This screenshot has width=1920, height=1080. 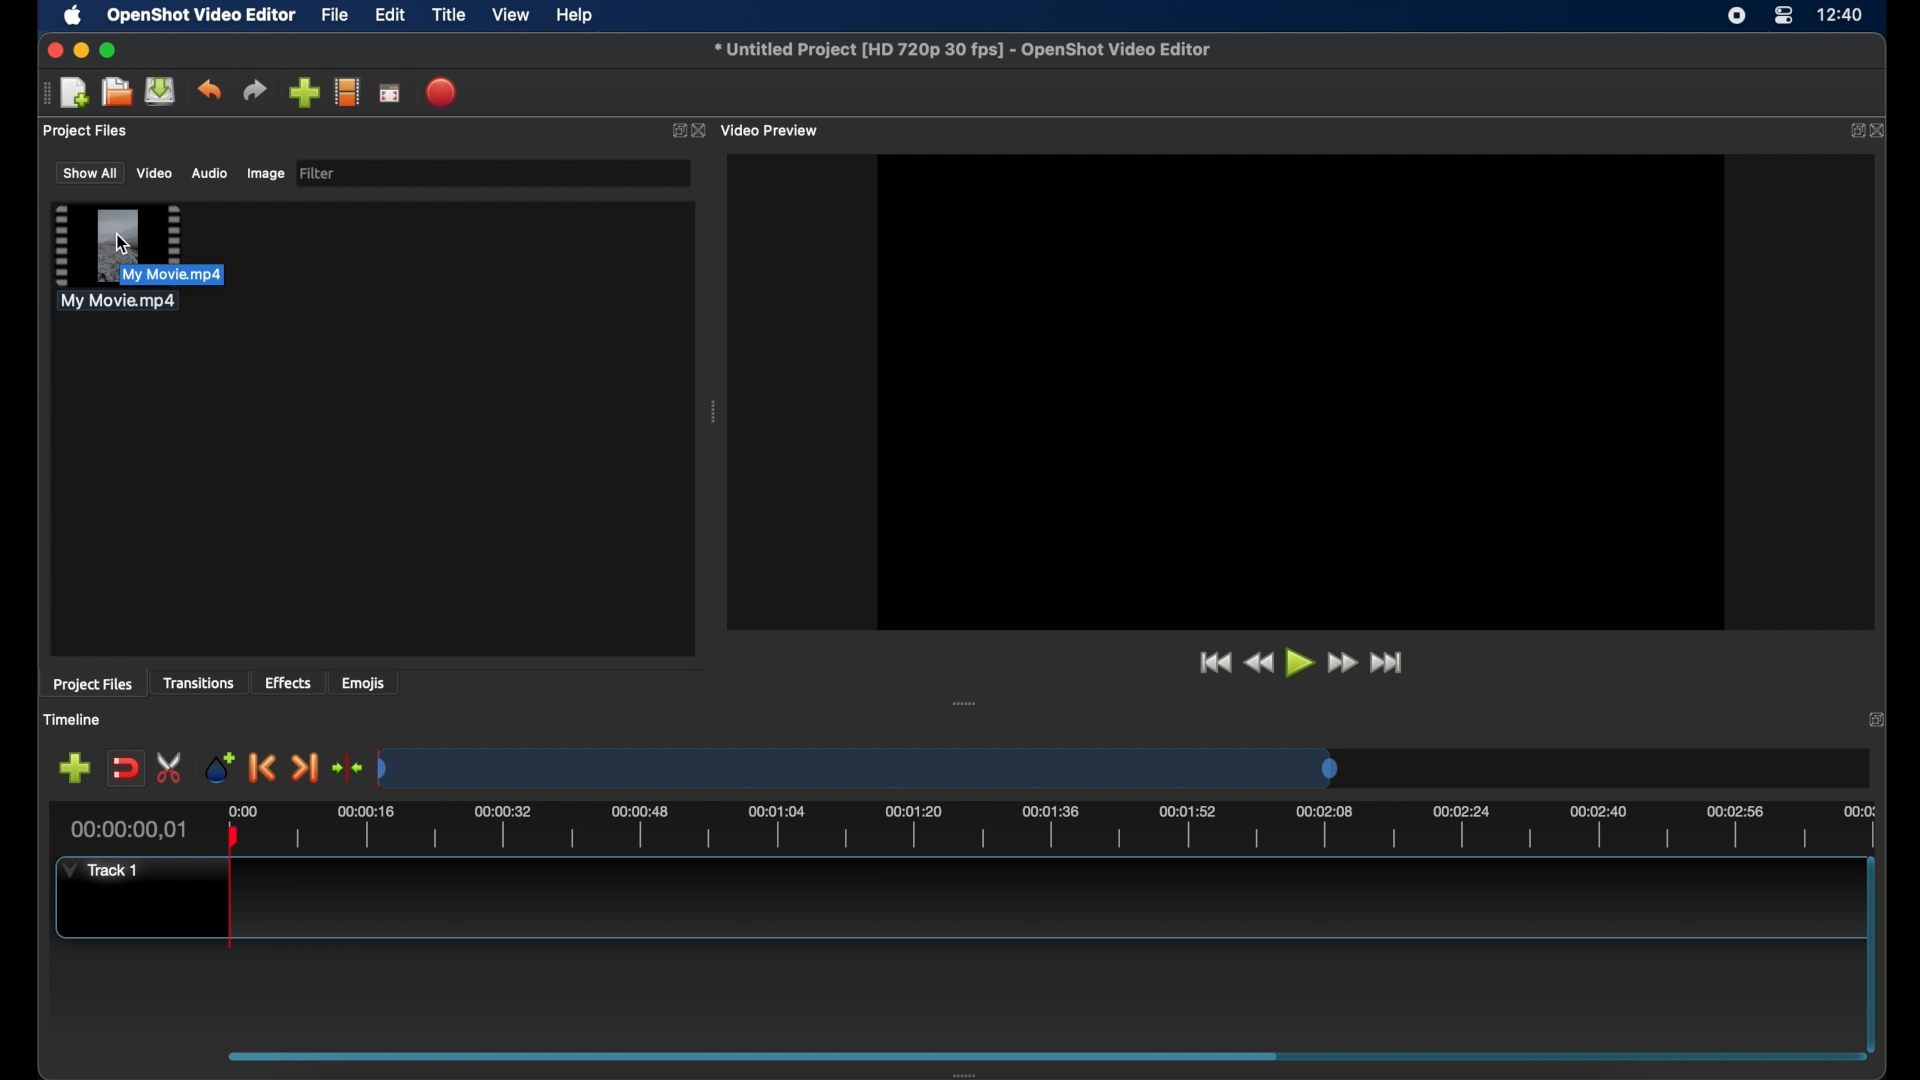 What do you see at coordinates (160, 91) in the screenshot?
I see `save project` at bounding box center [160, 91].